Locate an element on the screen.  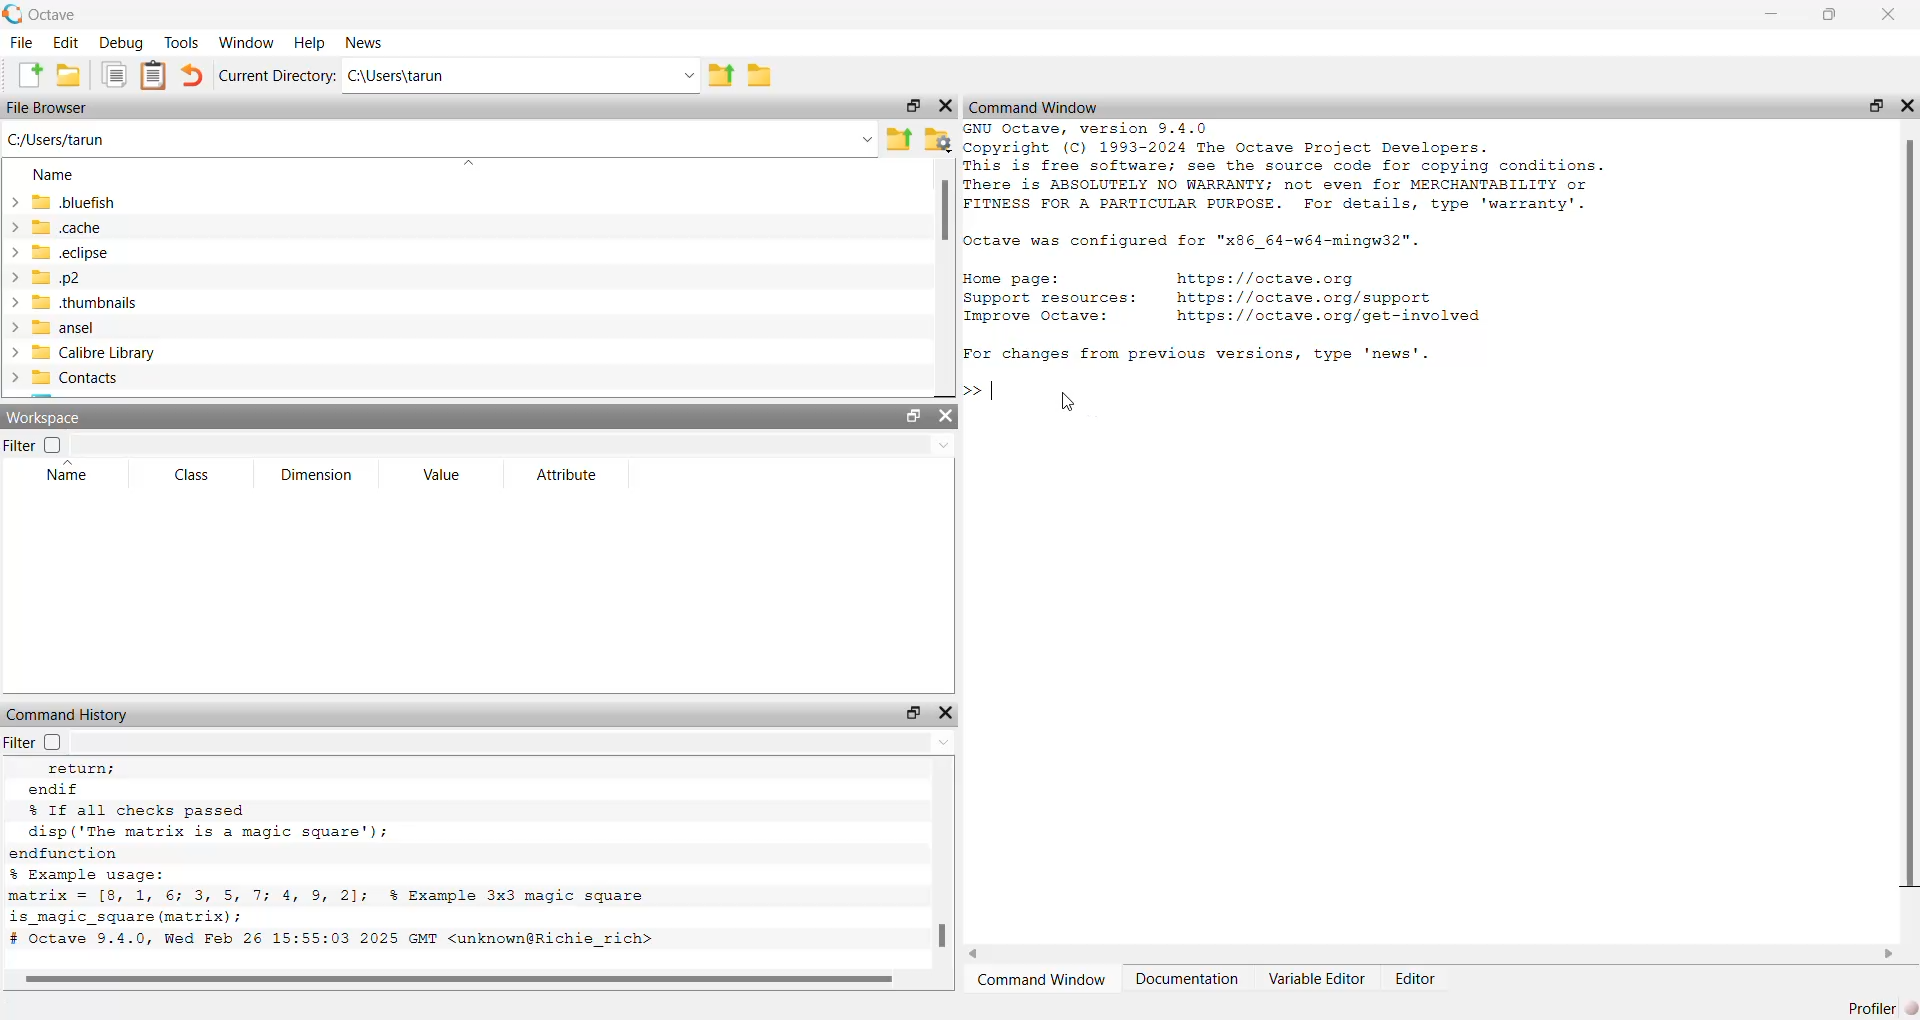
Contacts is located at coordinates (65, 378).